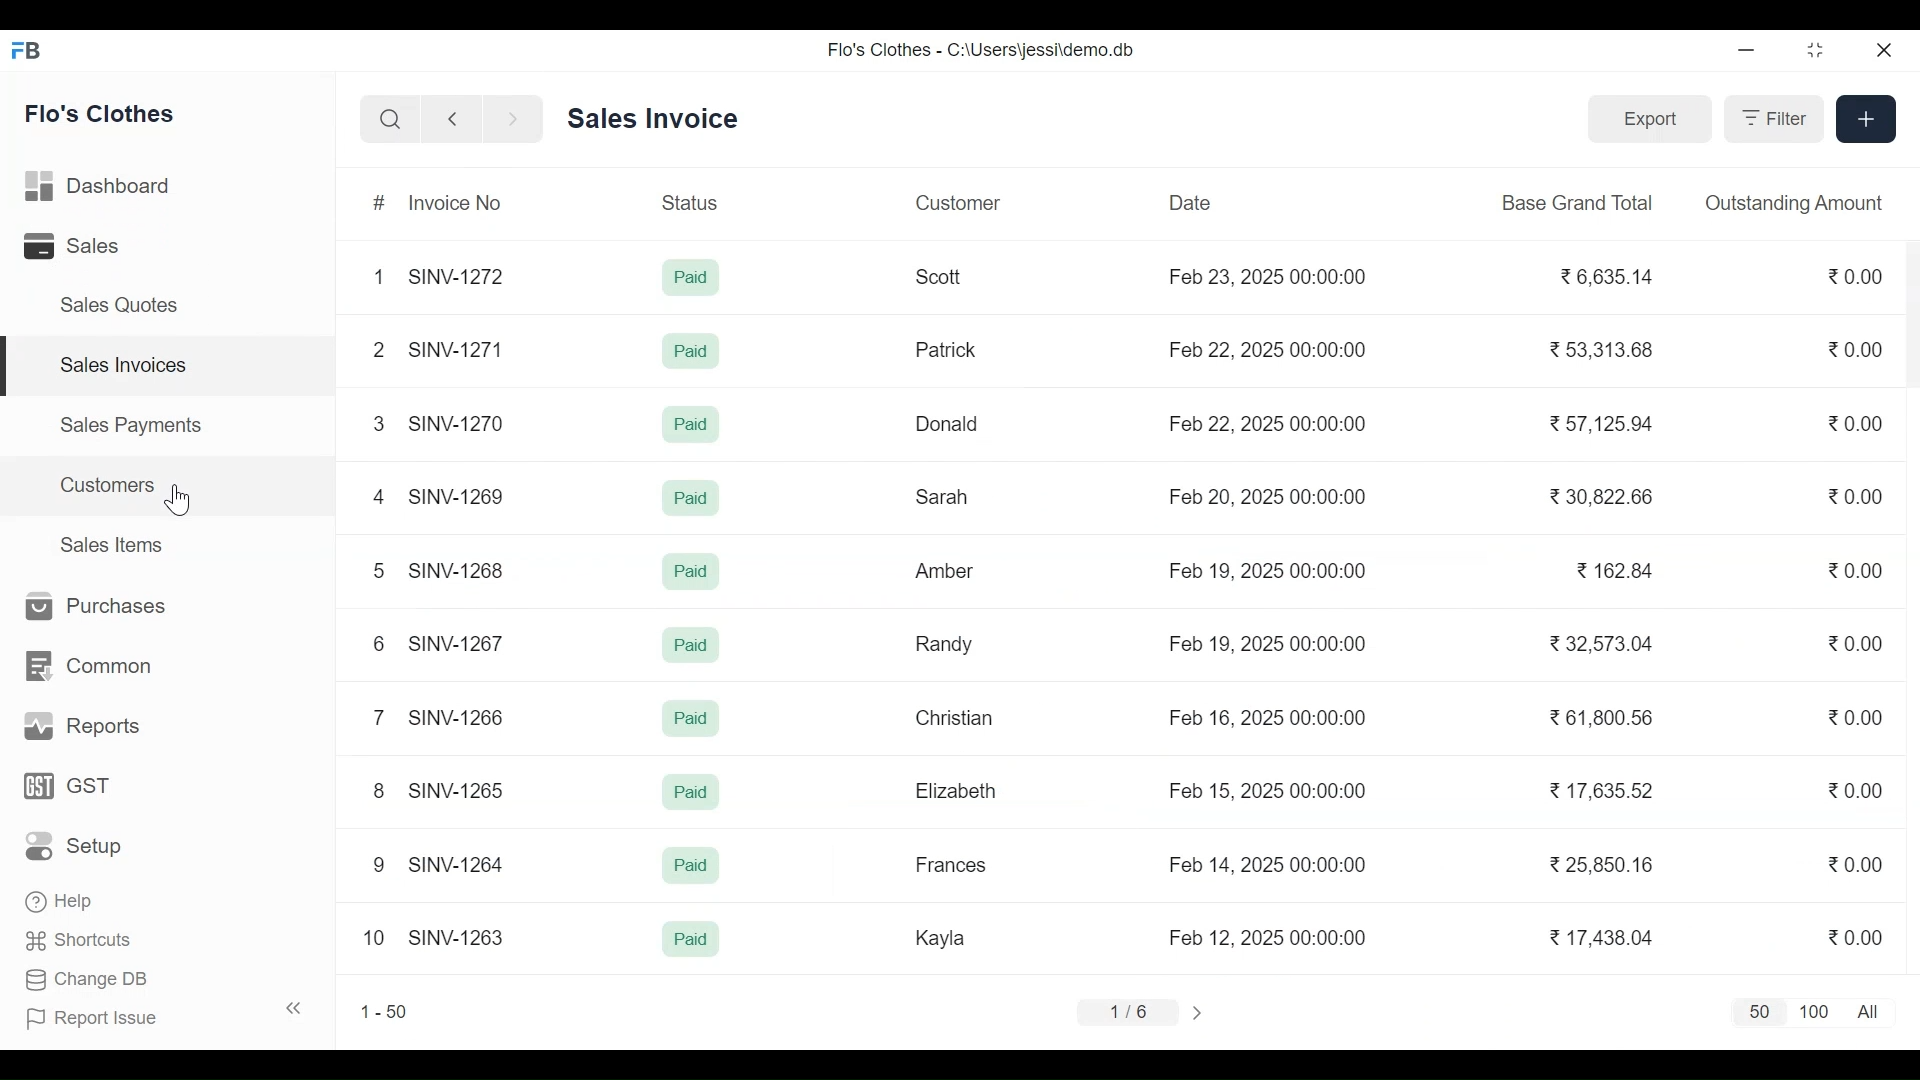 The image size is (1920, 1080). What do you see at coordinates (1268, 718) in the screenshot?
I see `Feb 16, 2025 00:00:00` at bounding box center [1268, 718].